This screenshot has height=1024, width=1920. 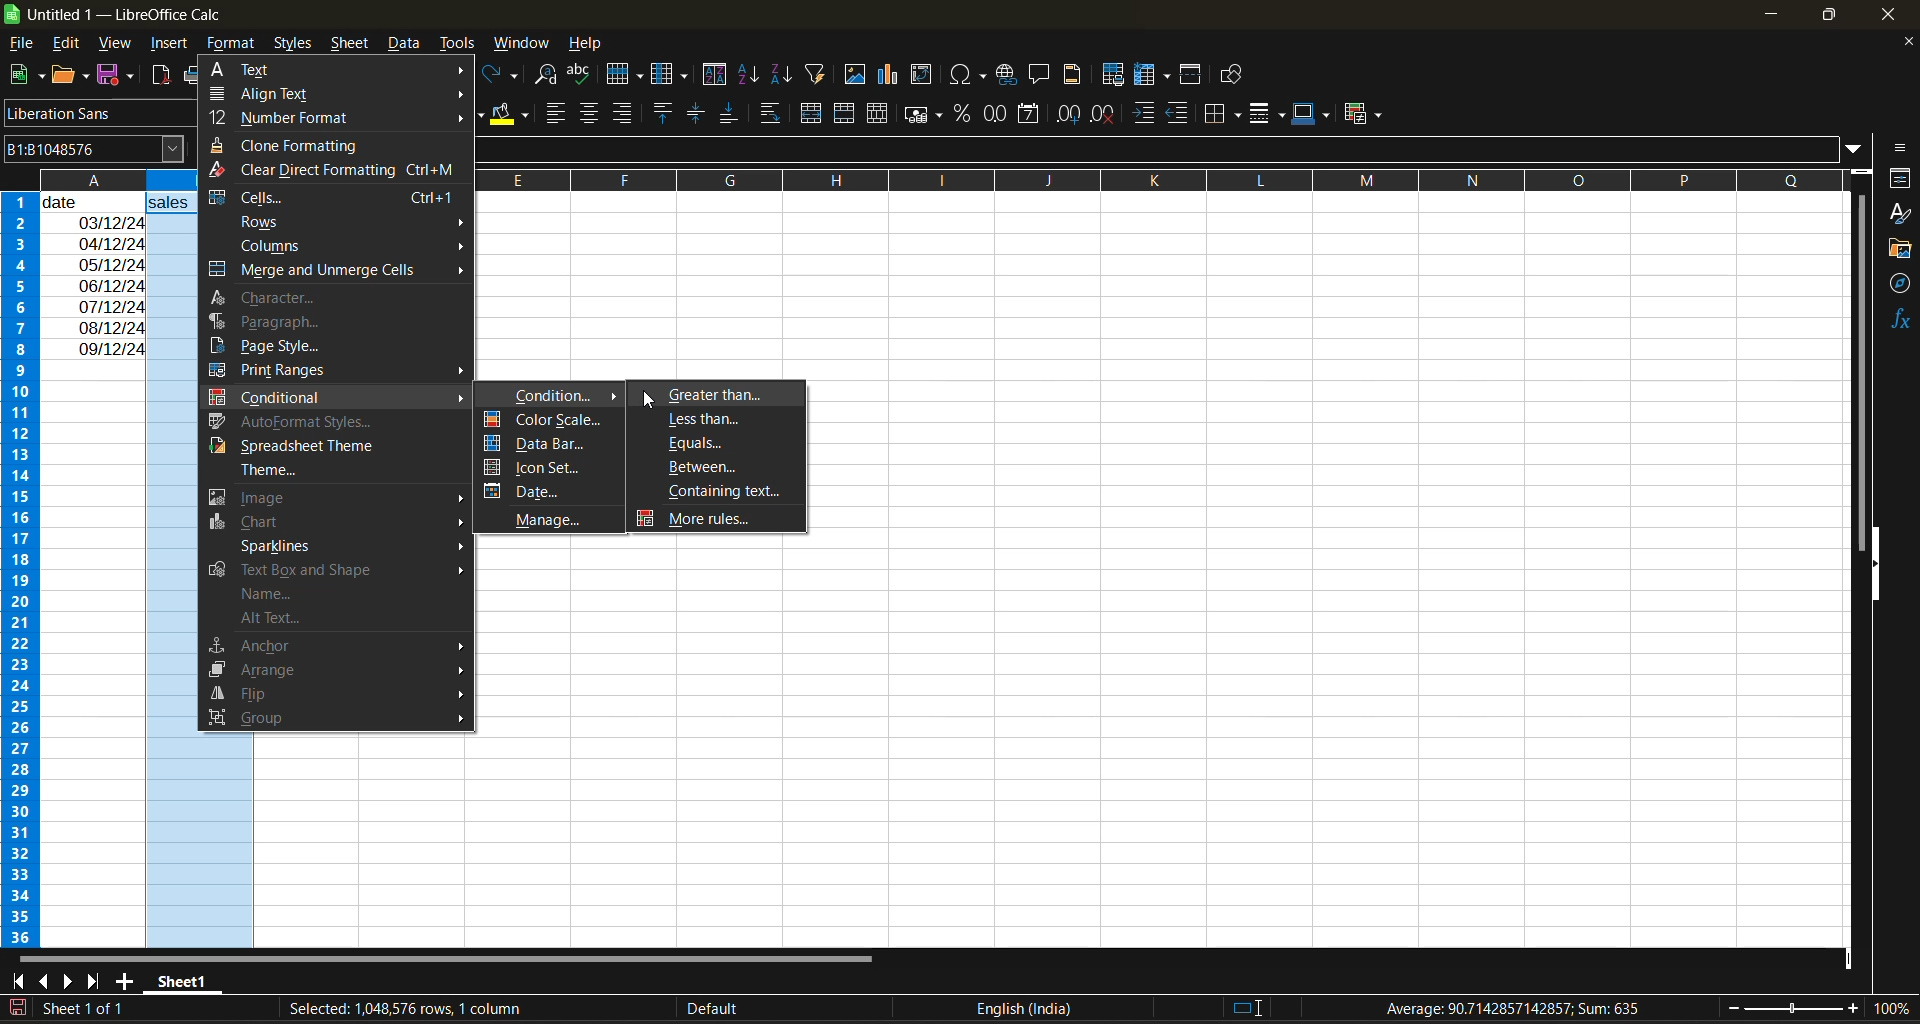 I want to click on less than, so click(x=722, y=420).